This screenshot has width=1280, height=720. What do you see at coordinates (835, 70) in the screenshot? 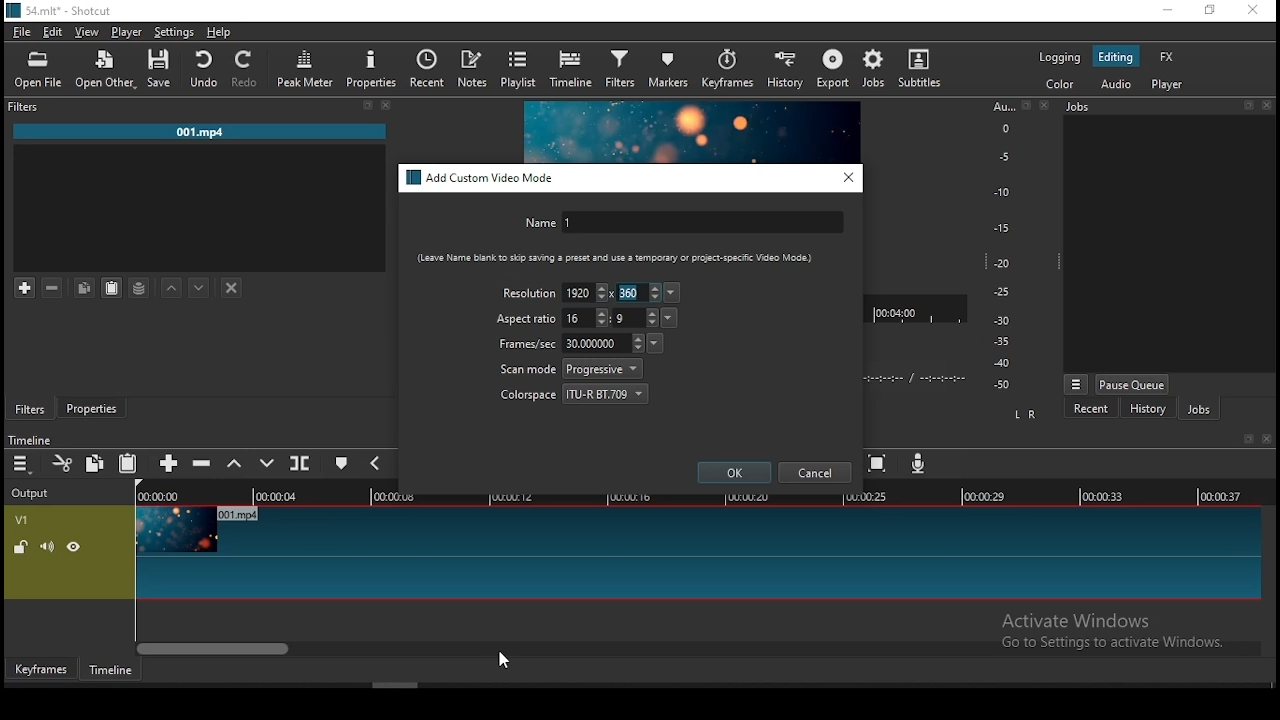
I see `export` at bounding box center [835, 70].